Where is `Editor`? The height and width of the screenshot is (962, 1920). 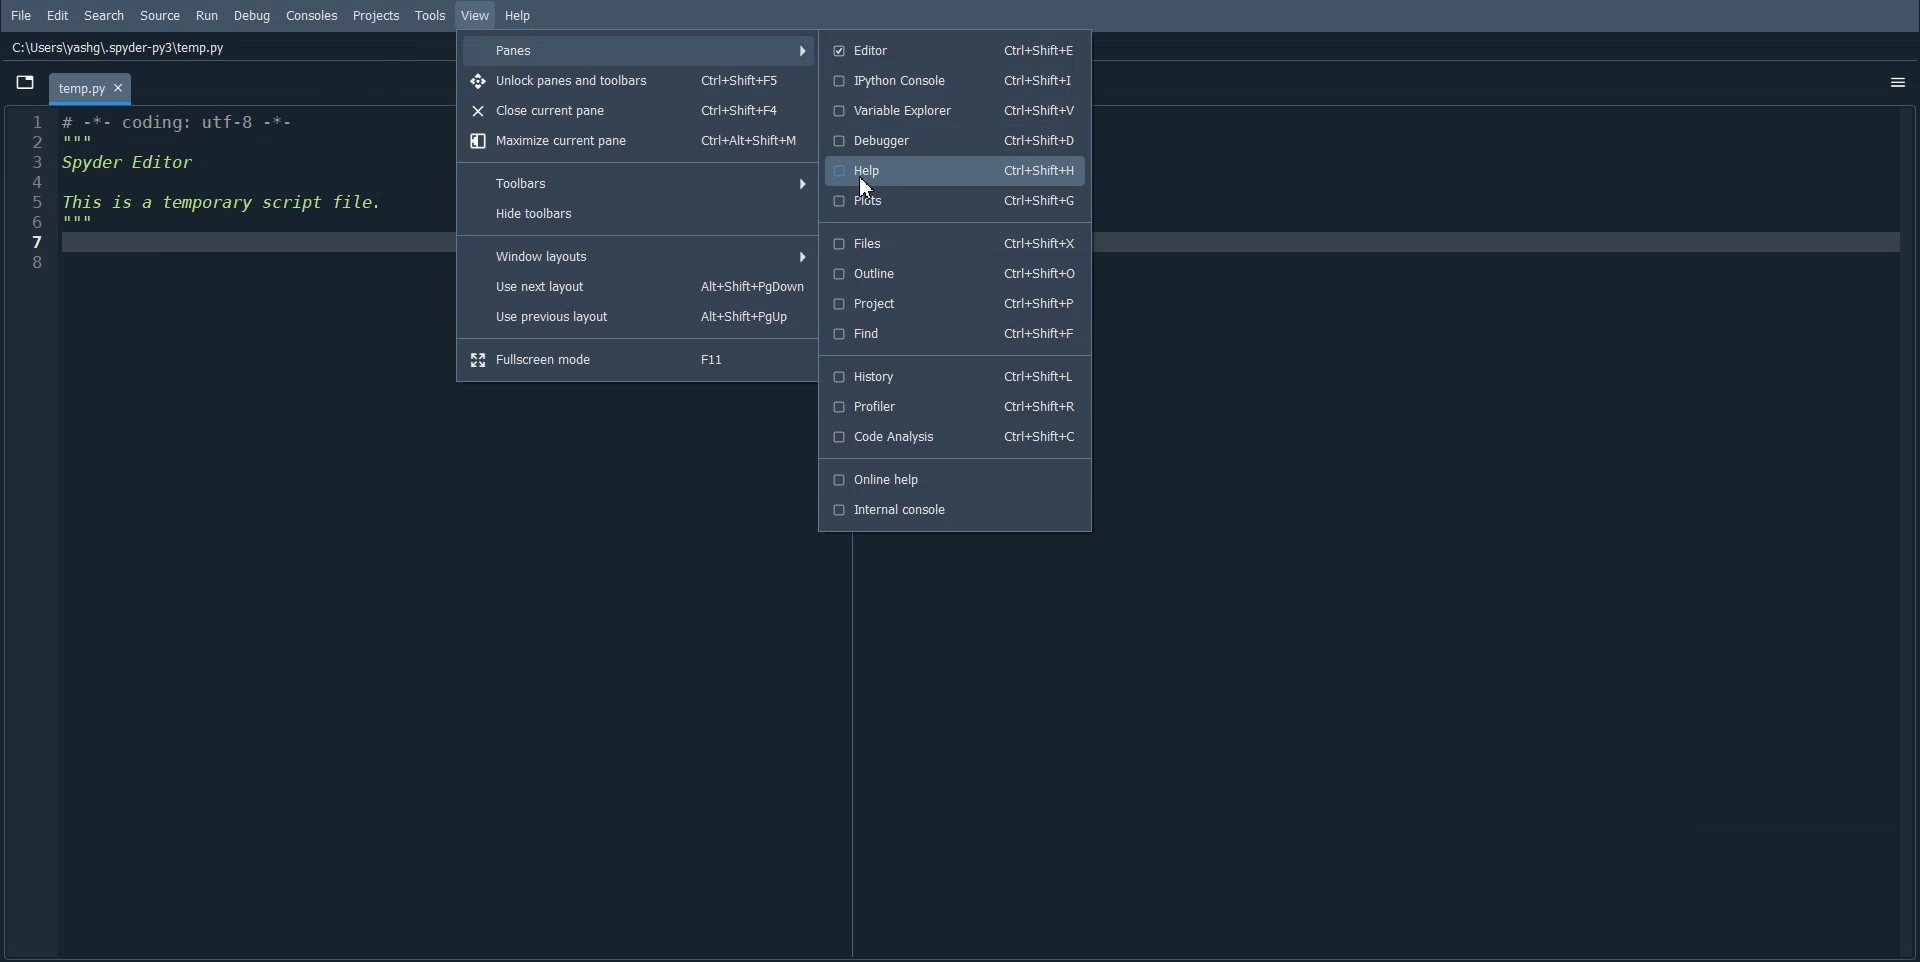 Editor is located at coordinates (953, 50).